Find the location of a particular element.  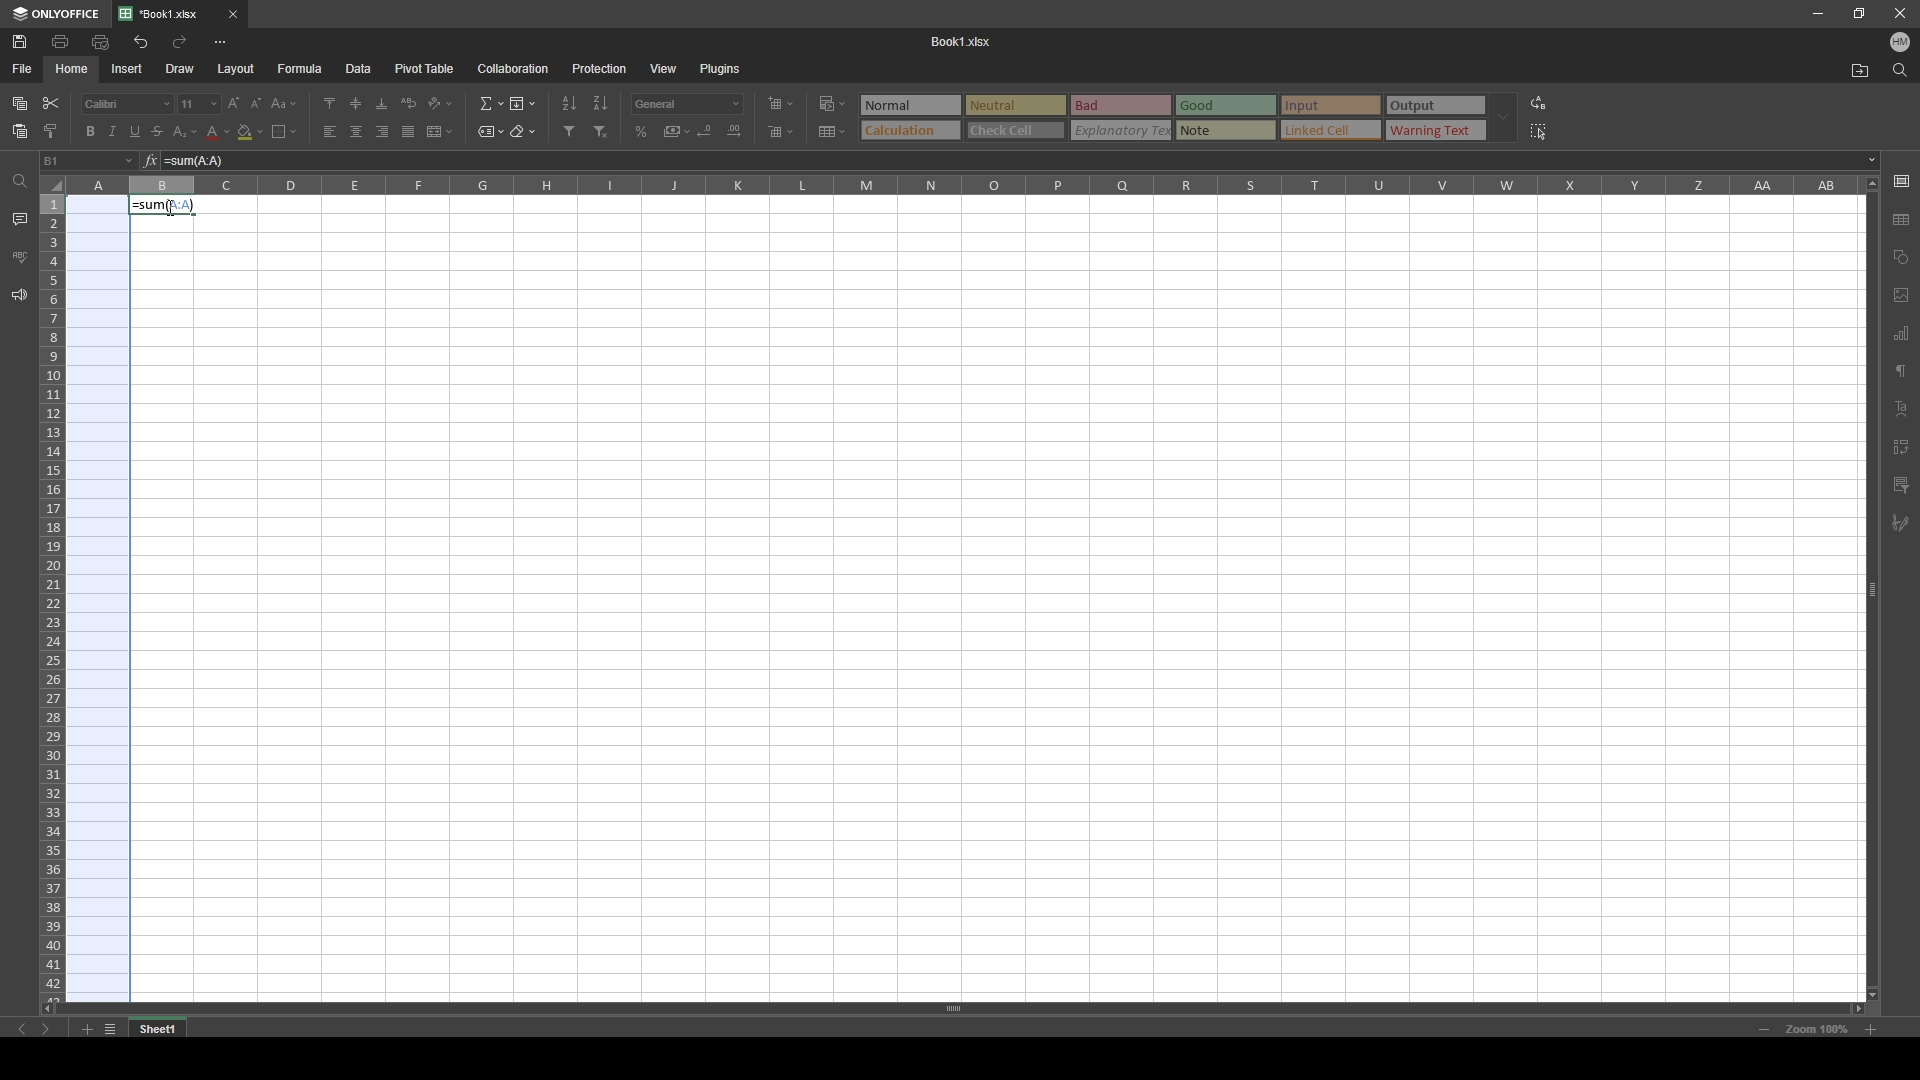

comma style is located at coordinates (676, 131).